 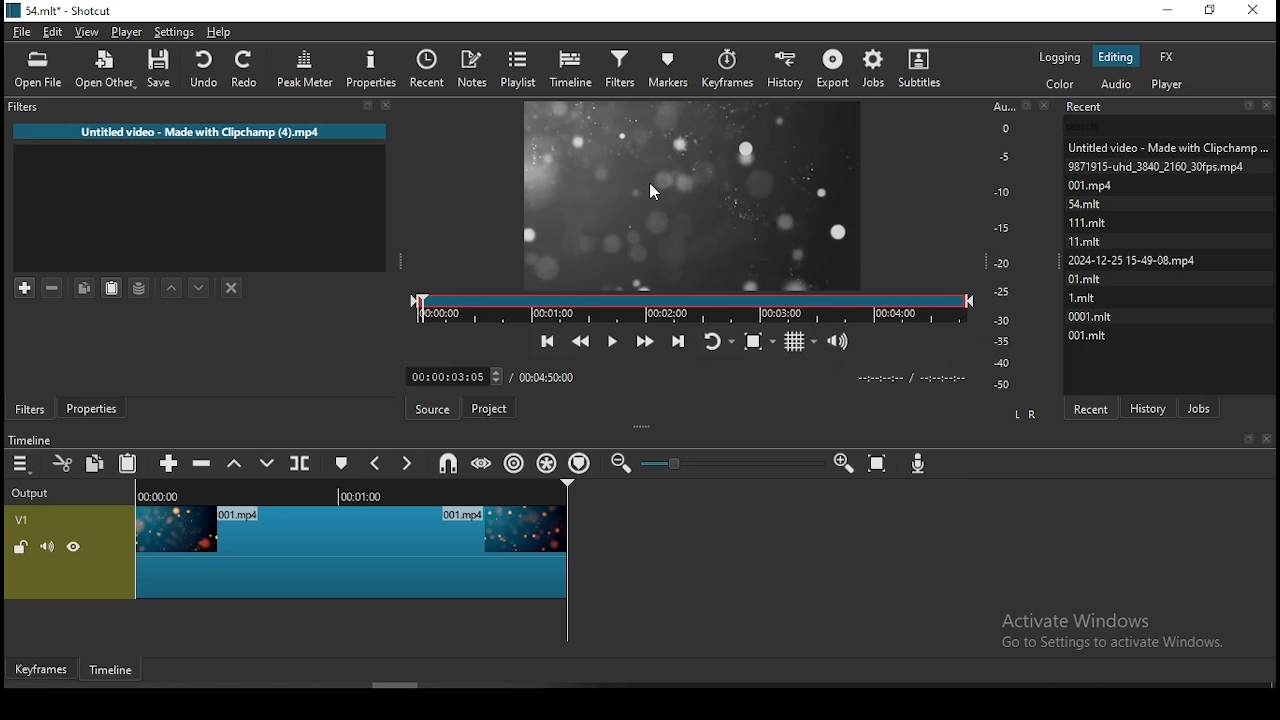 I want to click on ripple, so click(x=515, y=462).